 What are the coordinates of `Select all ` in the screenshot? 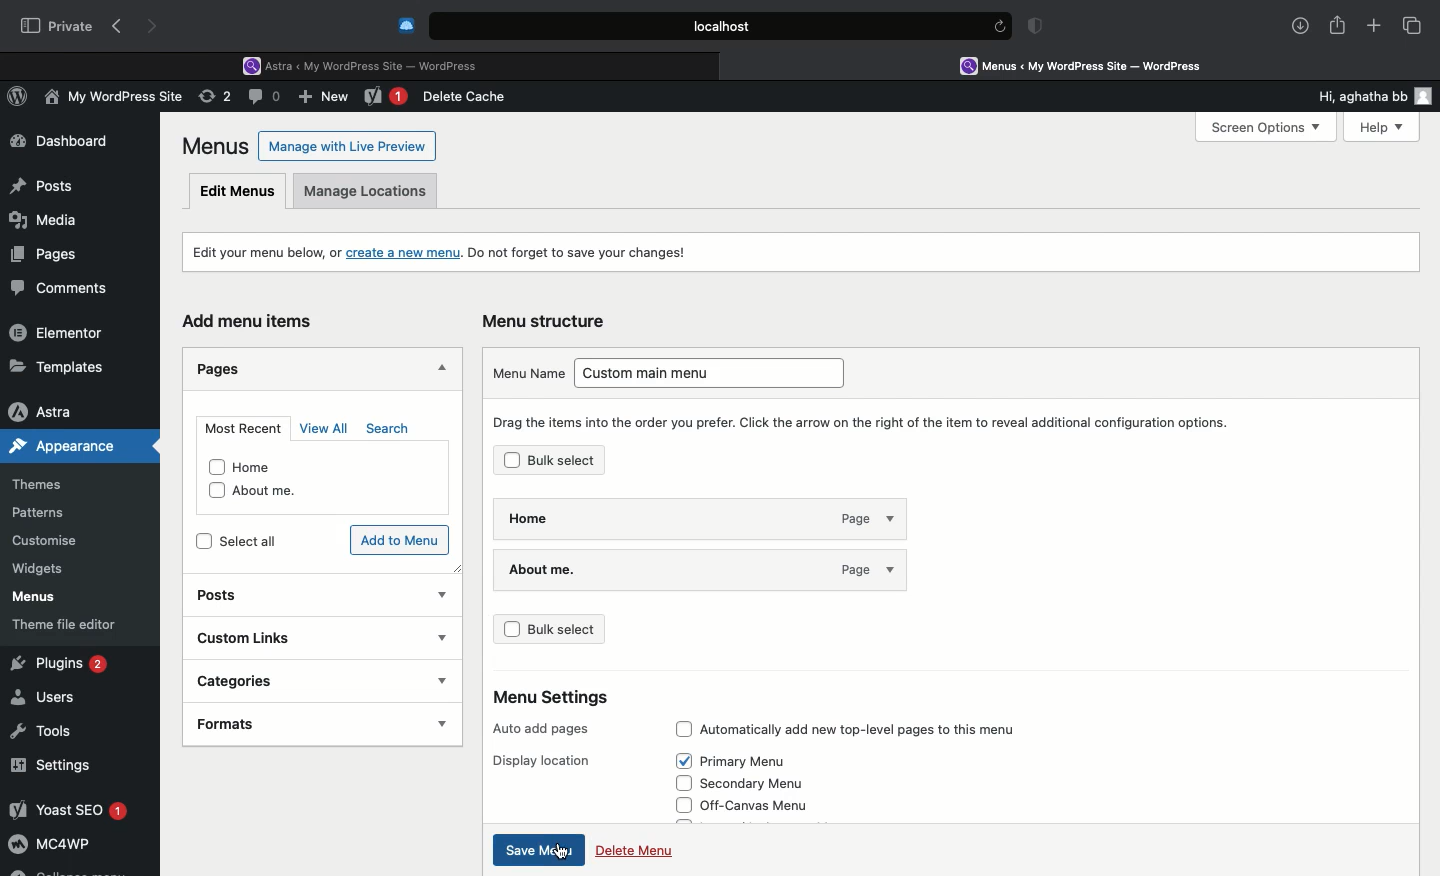 It's located at (261, 543).